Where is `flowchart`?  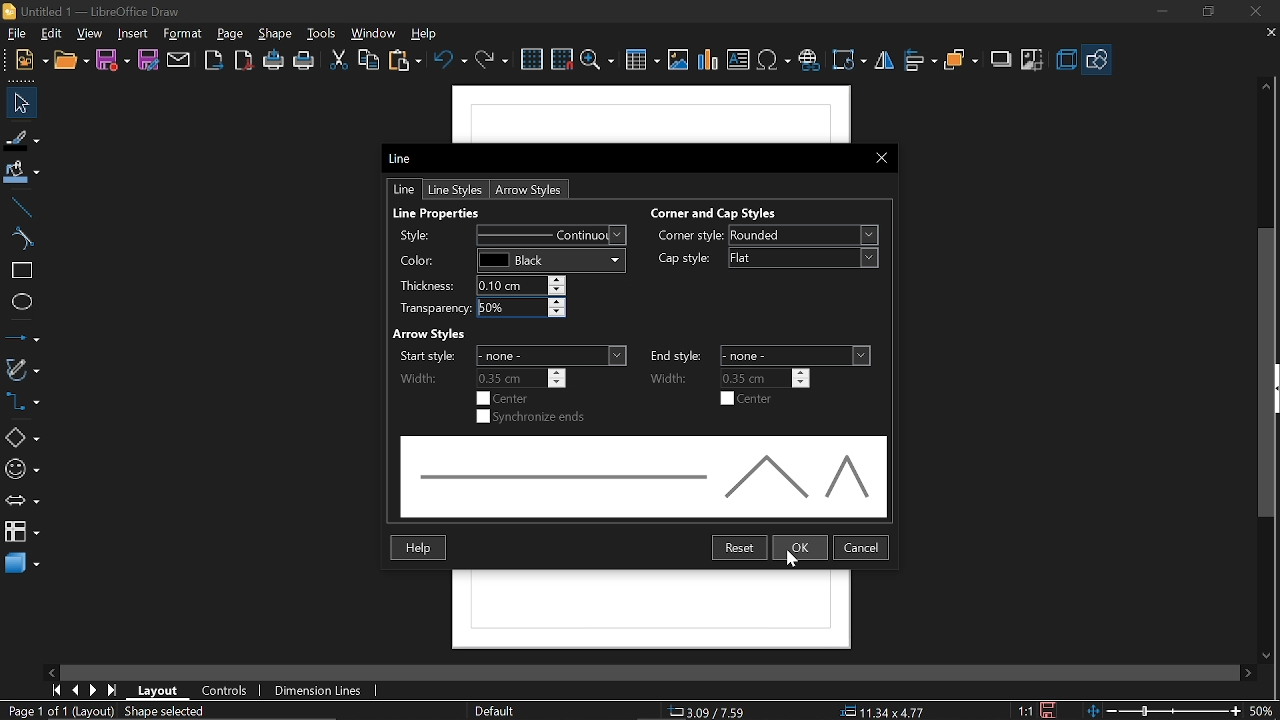 flowchart is located at coordinates (19, 530).